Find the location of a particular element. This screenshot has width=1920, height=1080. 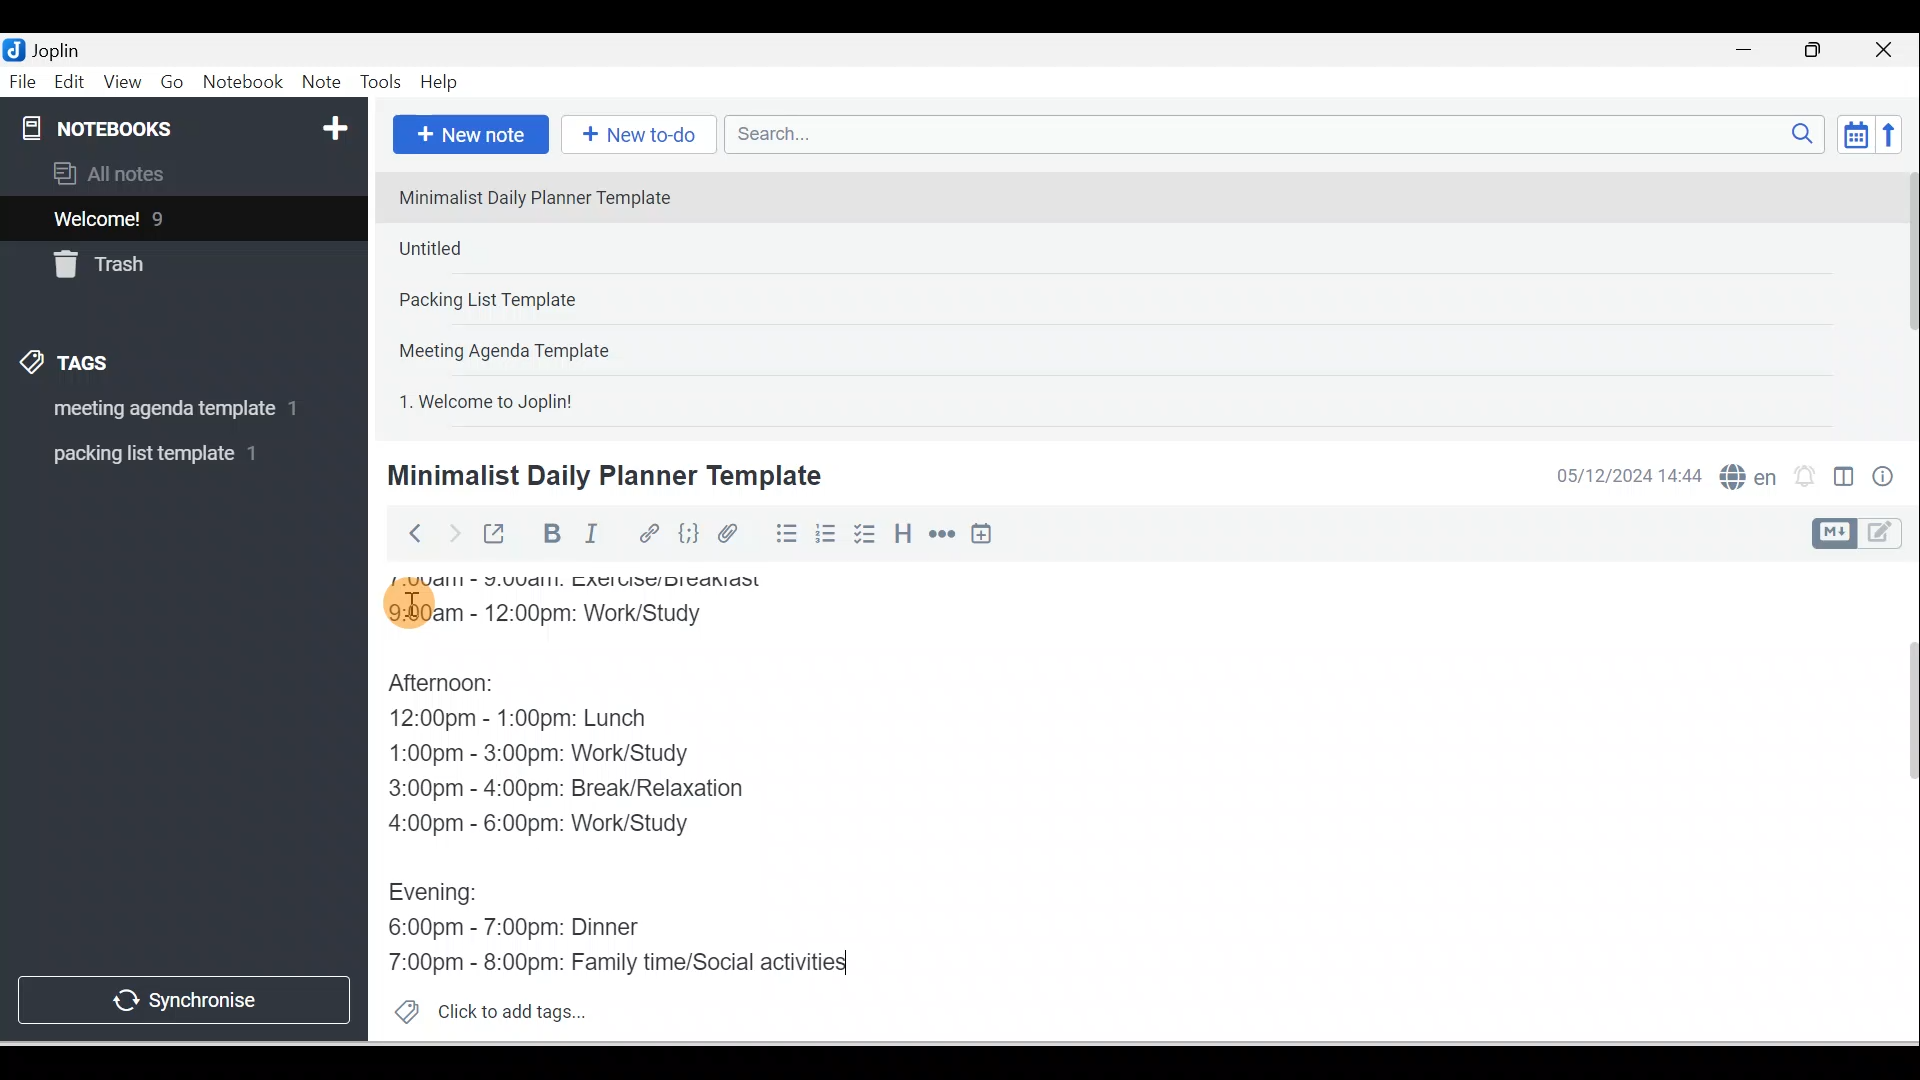

Scroll bar is located at coordinates (1904, 296).